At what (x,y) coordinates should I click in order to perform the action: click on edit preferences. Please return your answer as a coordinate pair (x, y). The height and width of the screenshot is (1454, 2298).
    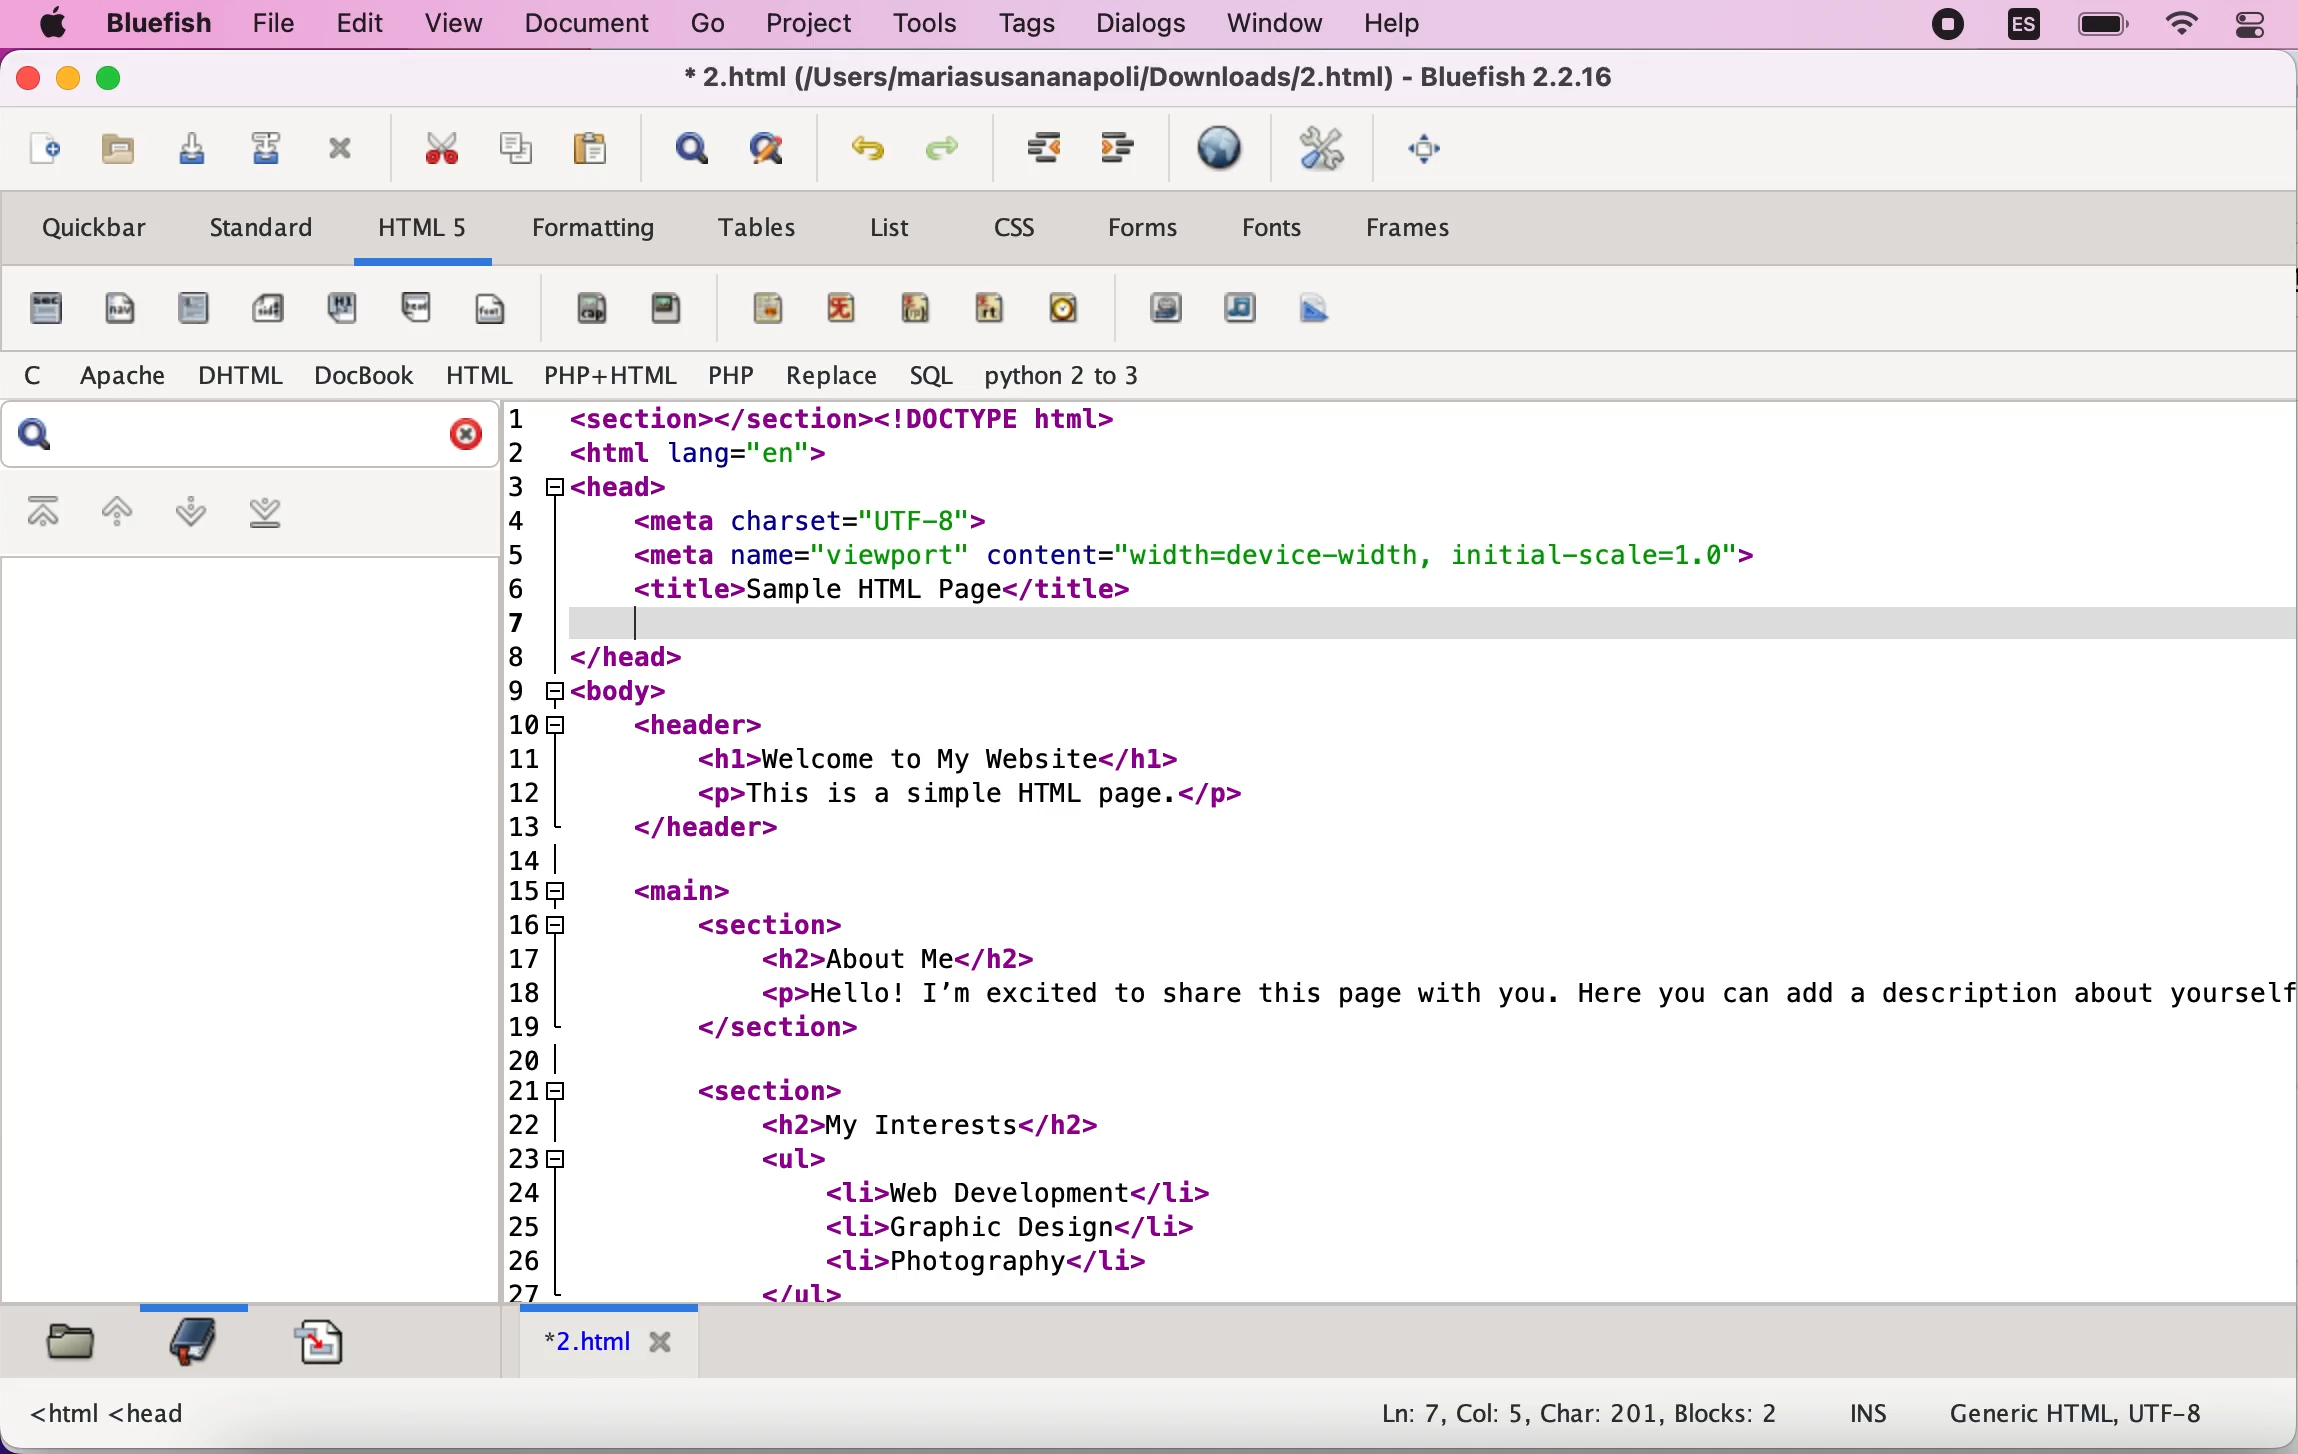
    Looking at the image, I should click on (1324, 149).